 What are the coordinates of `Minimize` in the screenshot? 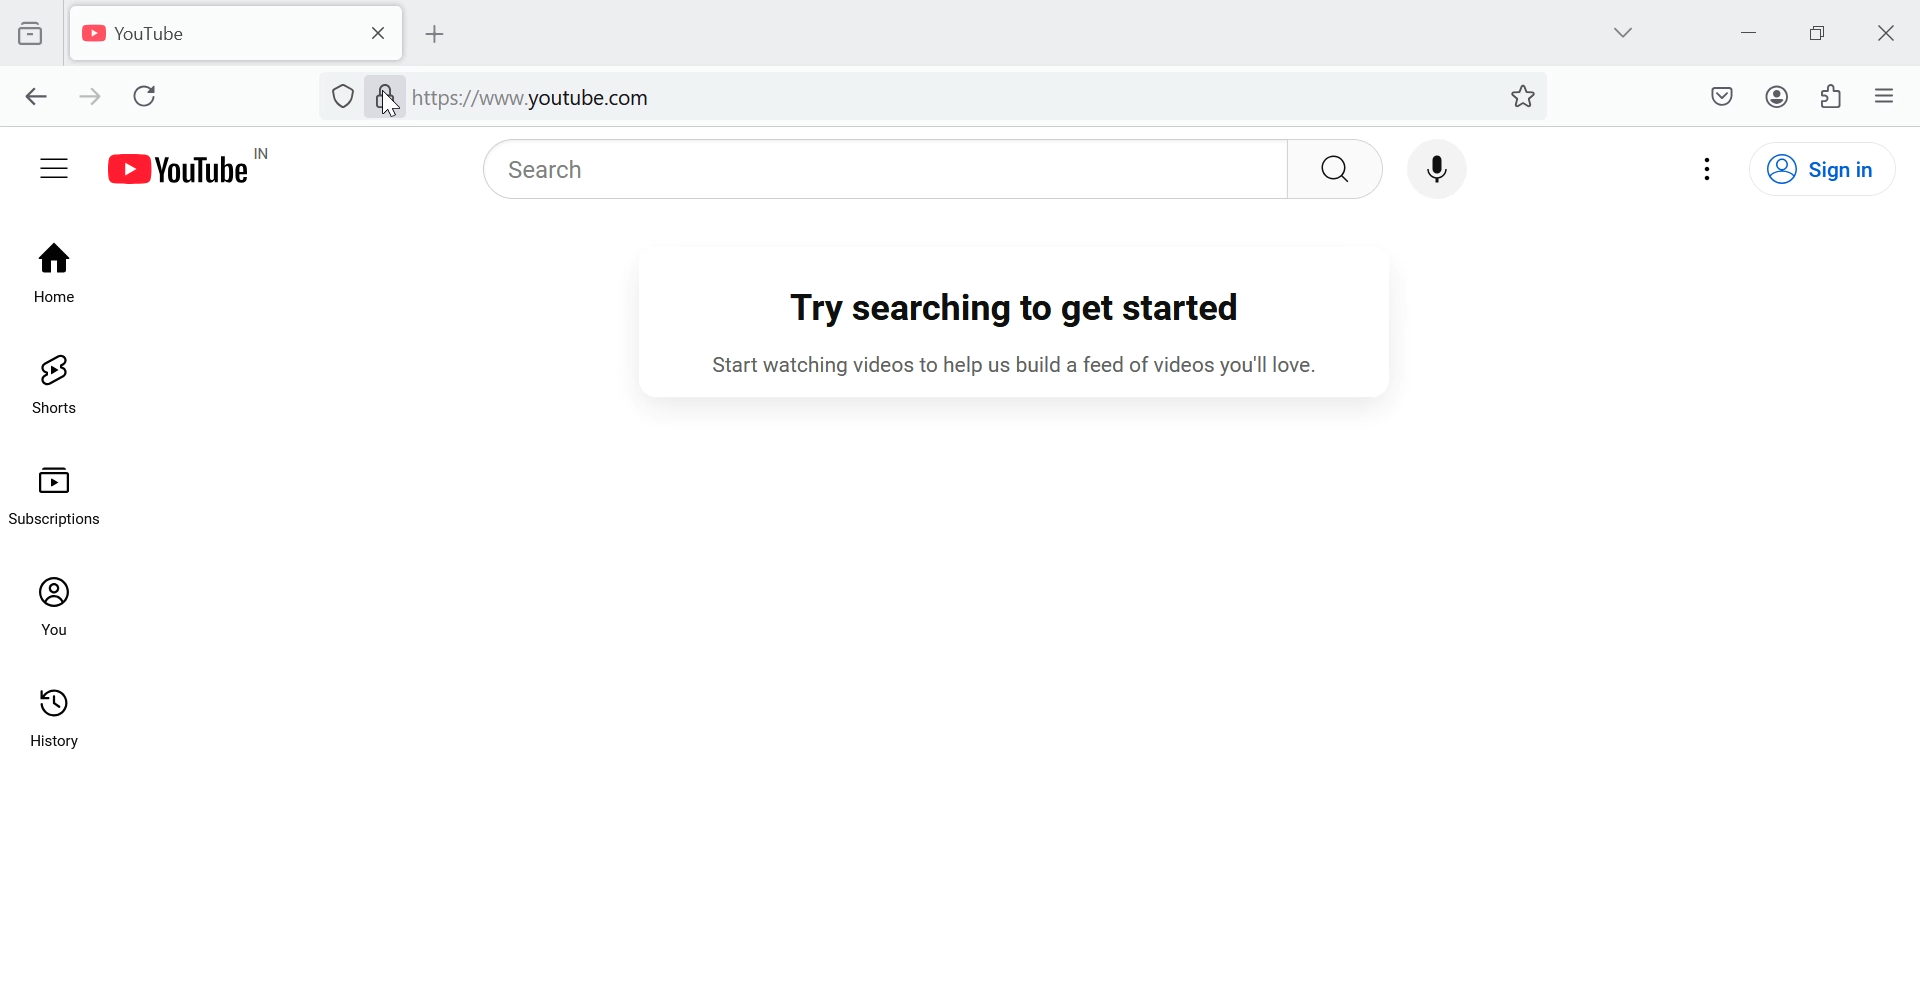 It's located at (1750, 30).